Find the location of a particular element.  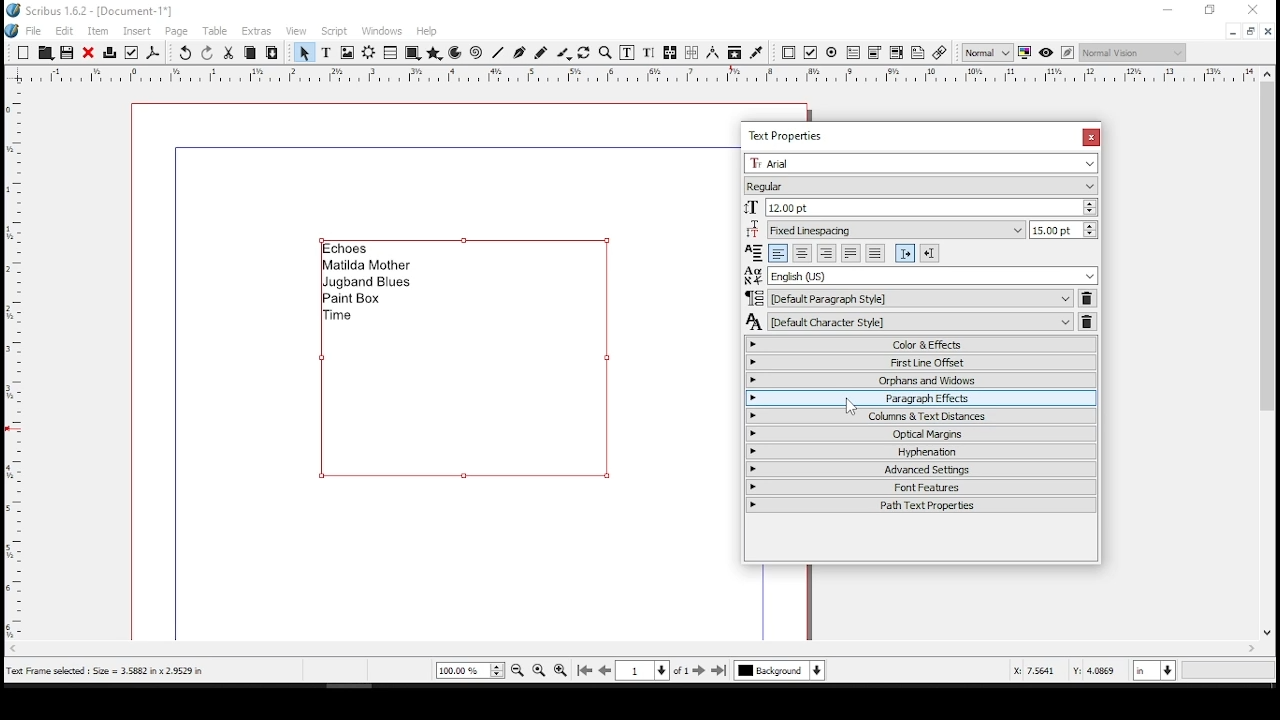

edit is located at coordinates (65, 30).